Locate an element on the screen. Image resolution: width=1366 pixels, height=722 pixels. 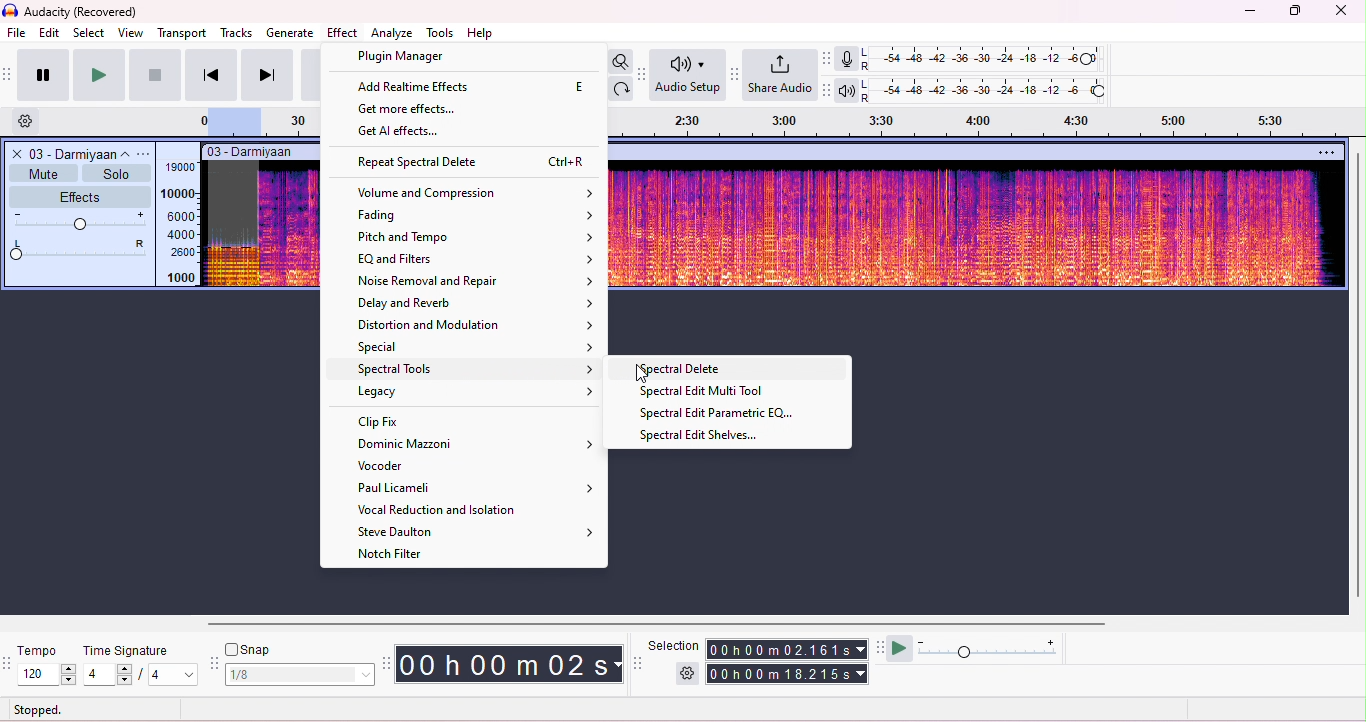
record meter  is located at coordinates (846, 59).